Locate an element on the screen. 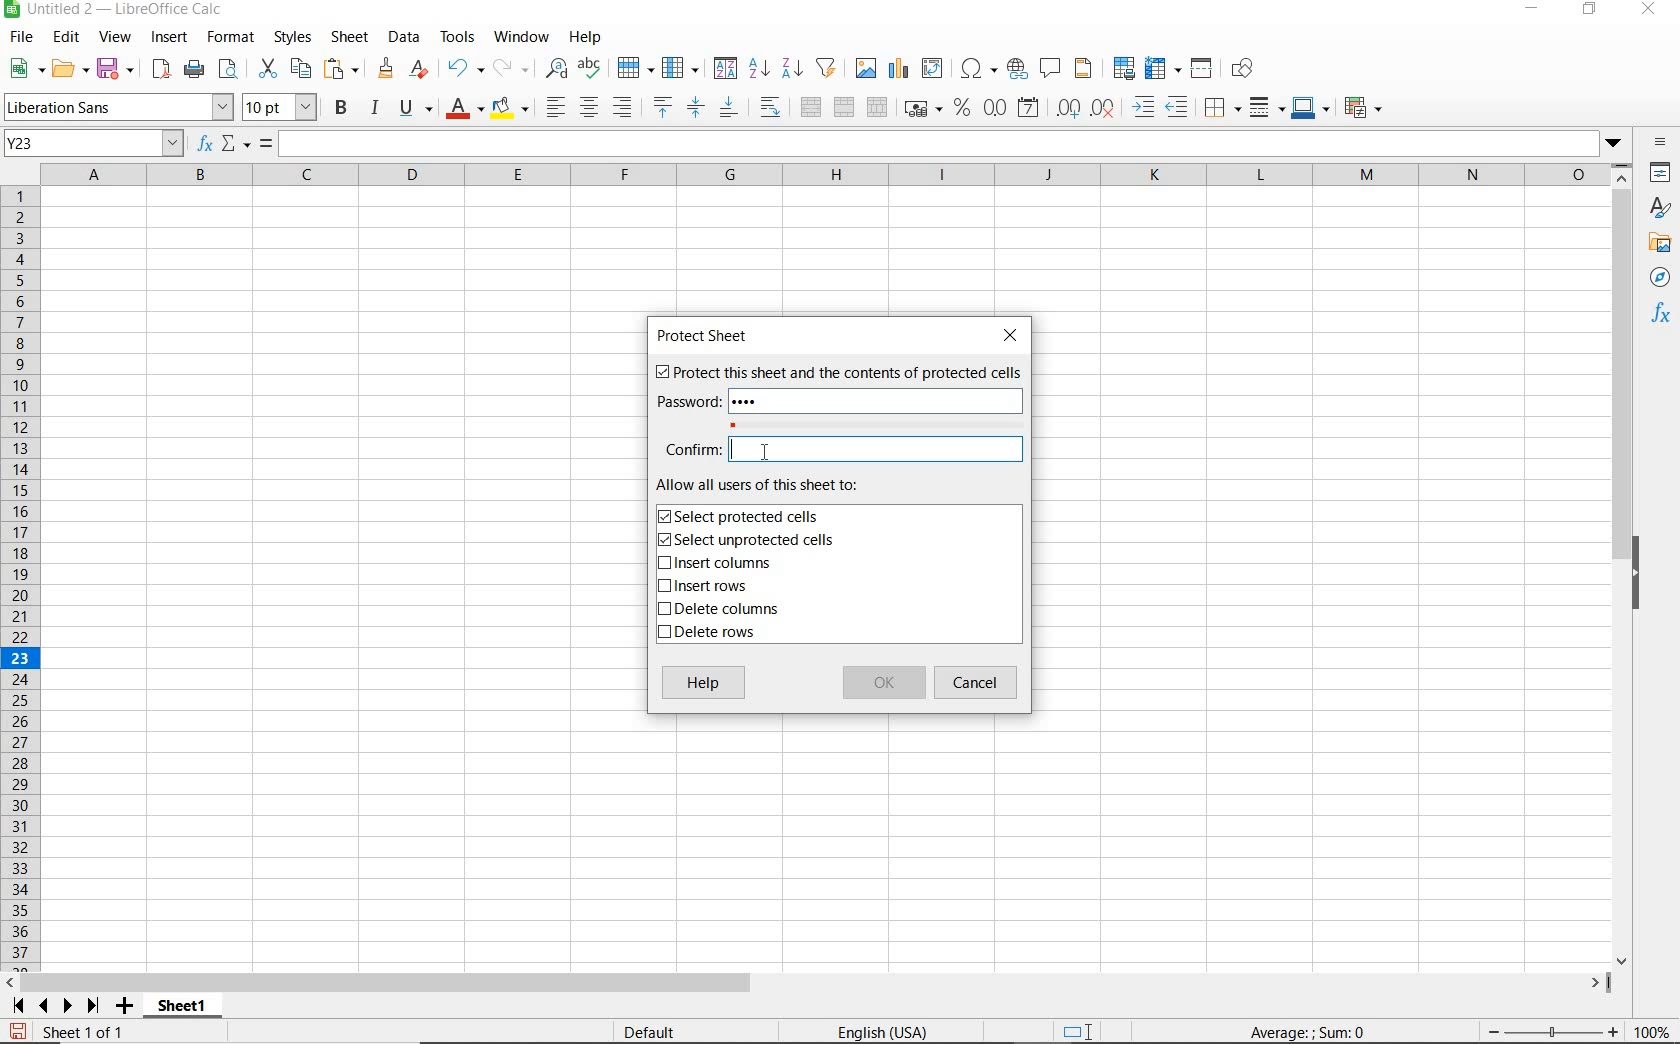  FONT COLOR is located at coordinates (464, 110).